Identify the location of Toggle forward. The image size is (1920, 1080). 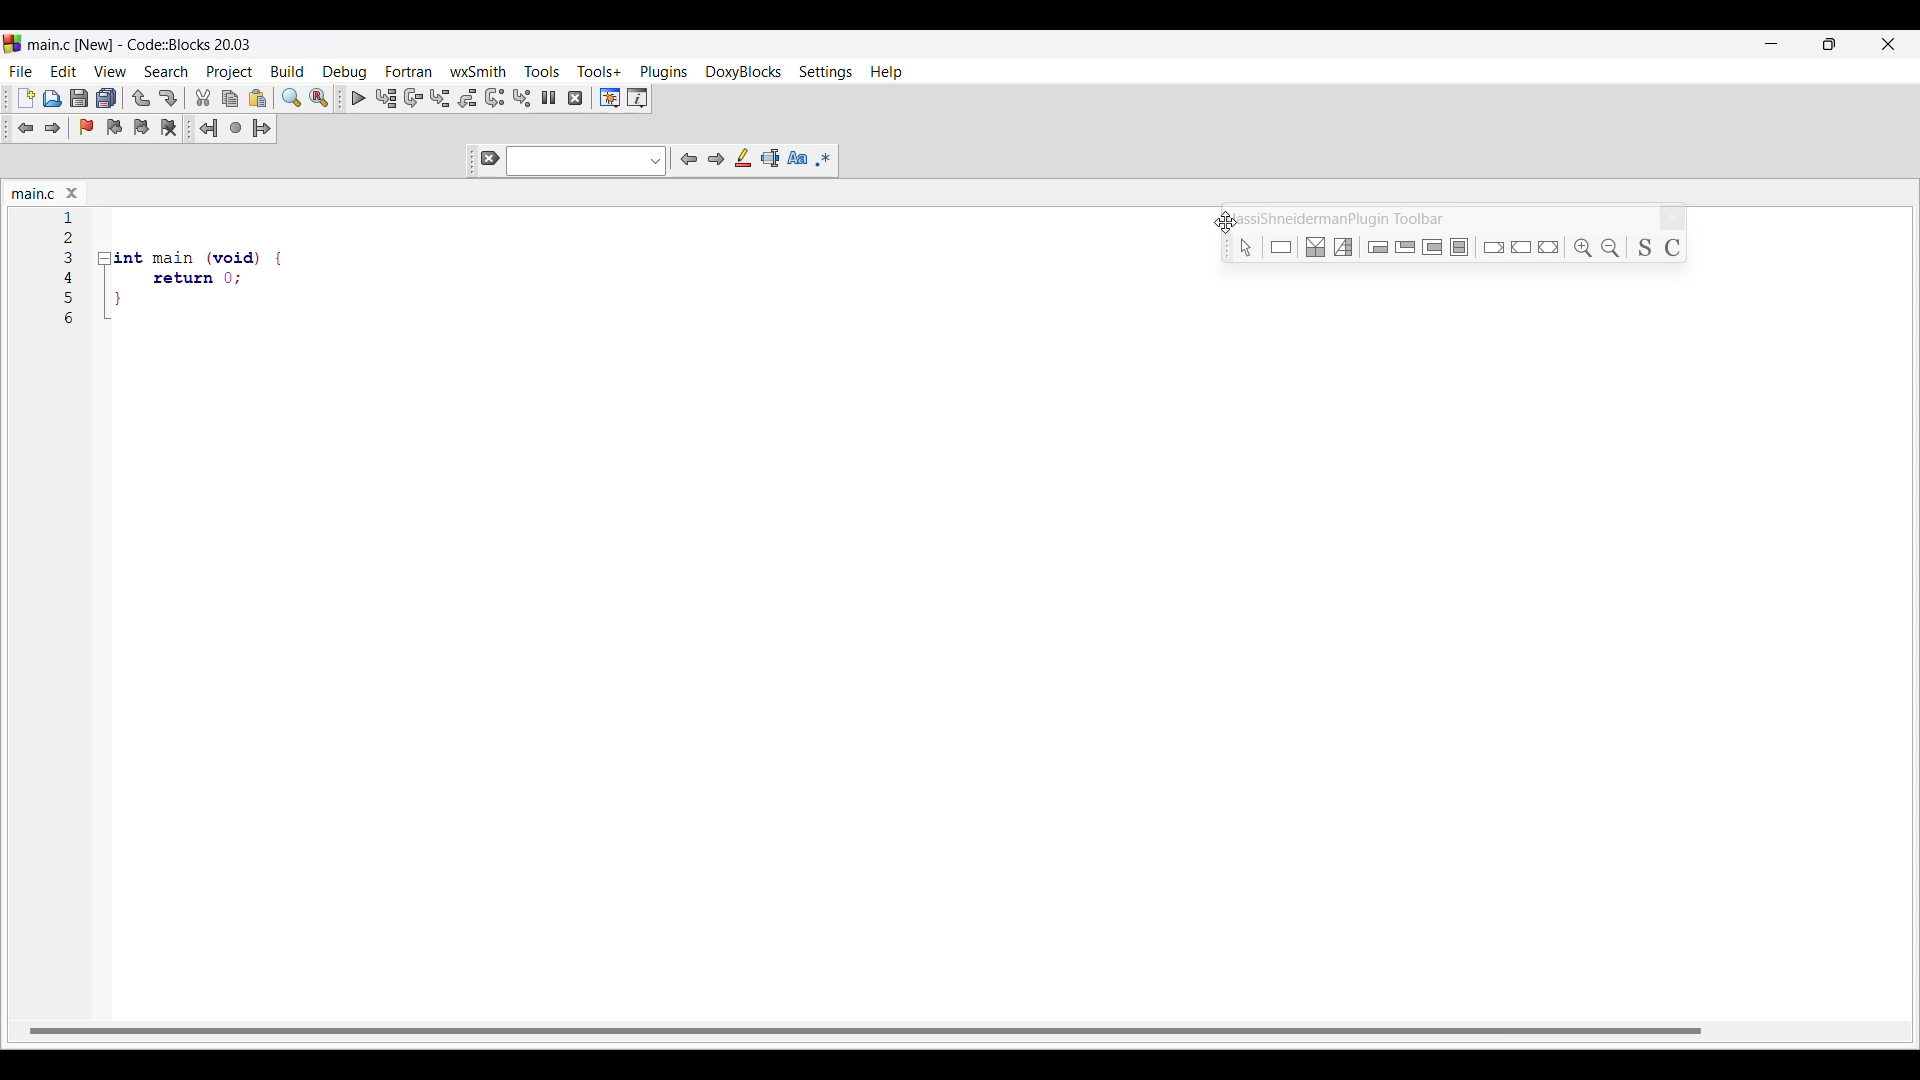
(53, 128).